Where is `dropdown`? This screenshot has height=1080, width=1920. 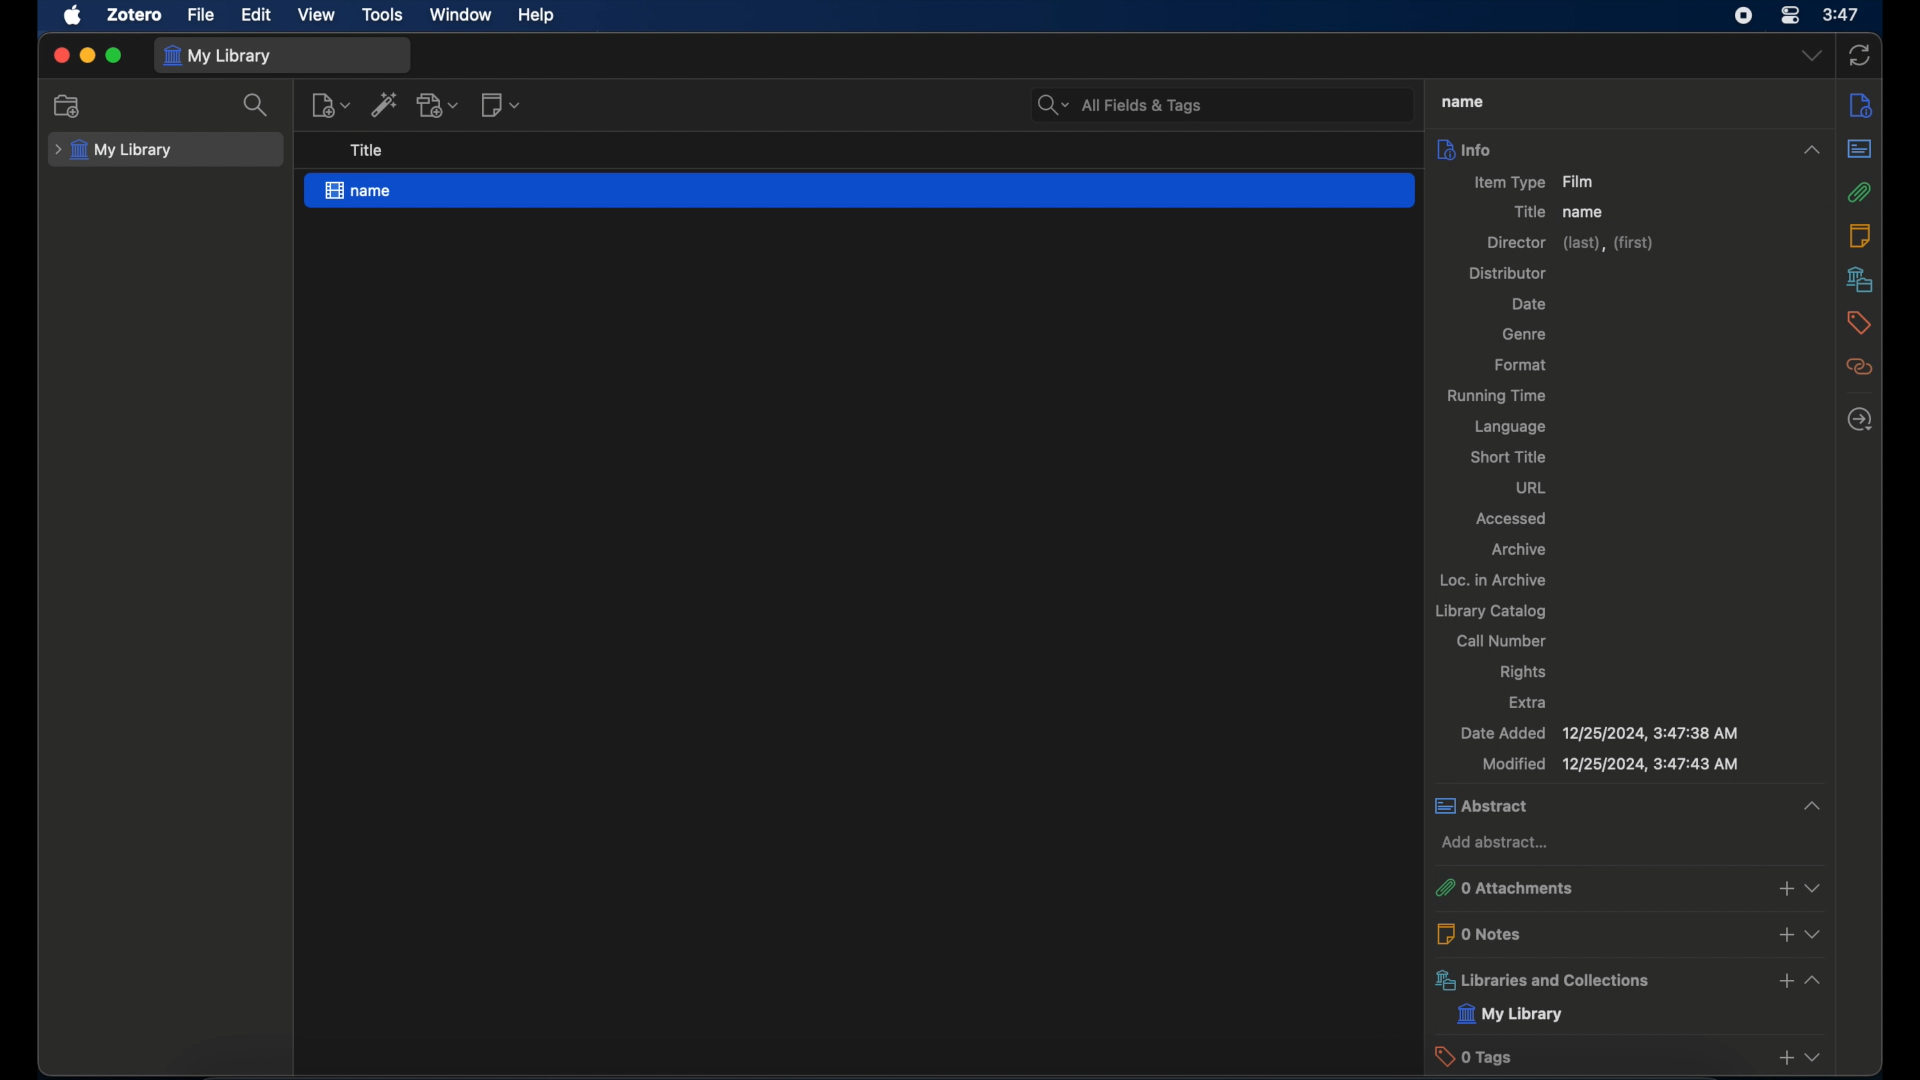 dropdown is located at coordinates (1818, 886).